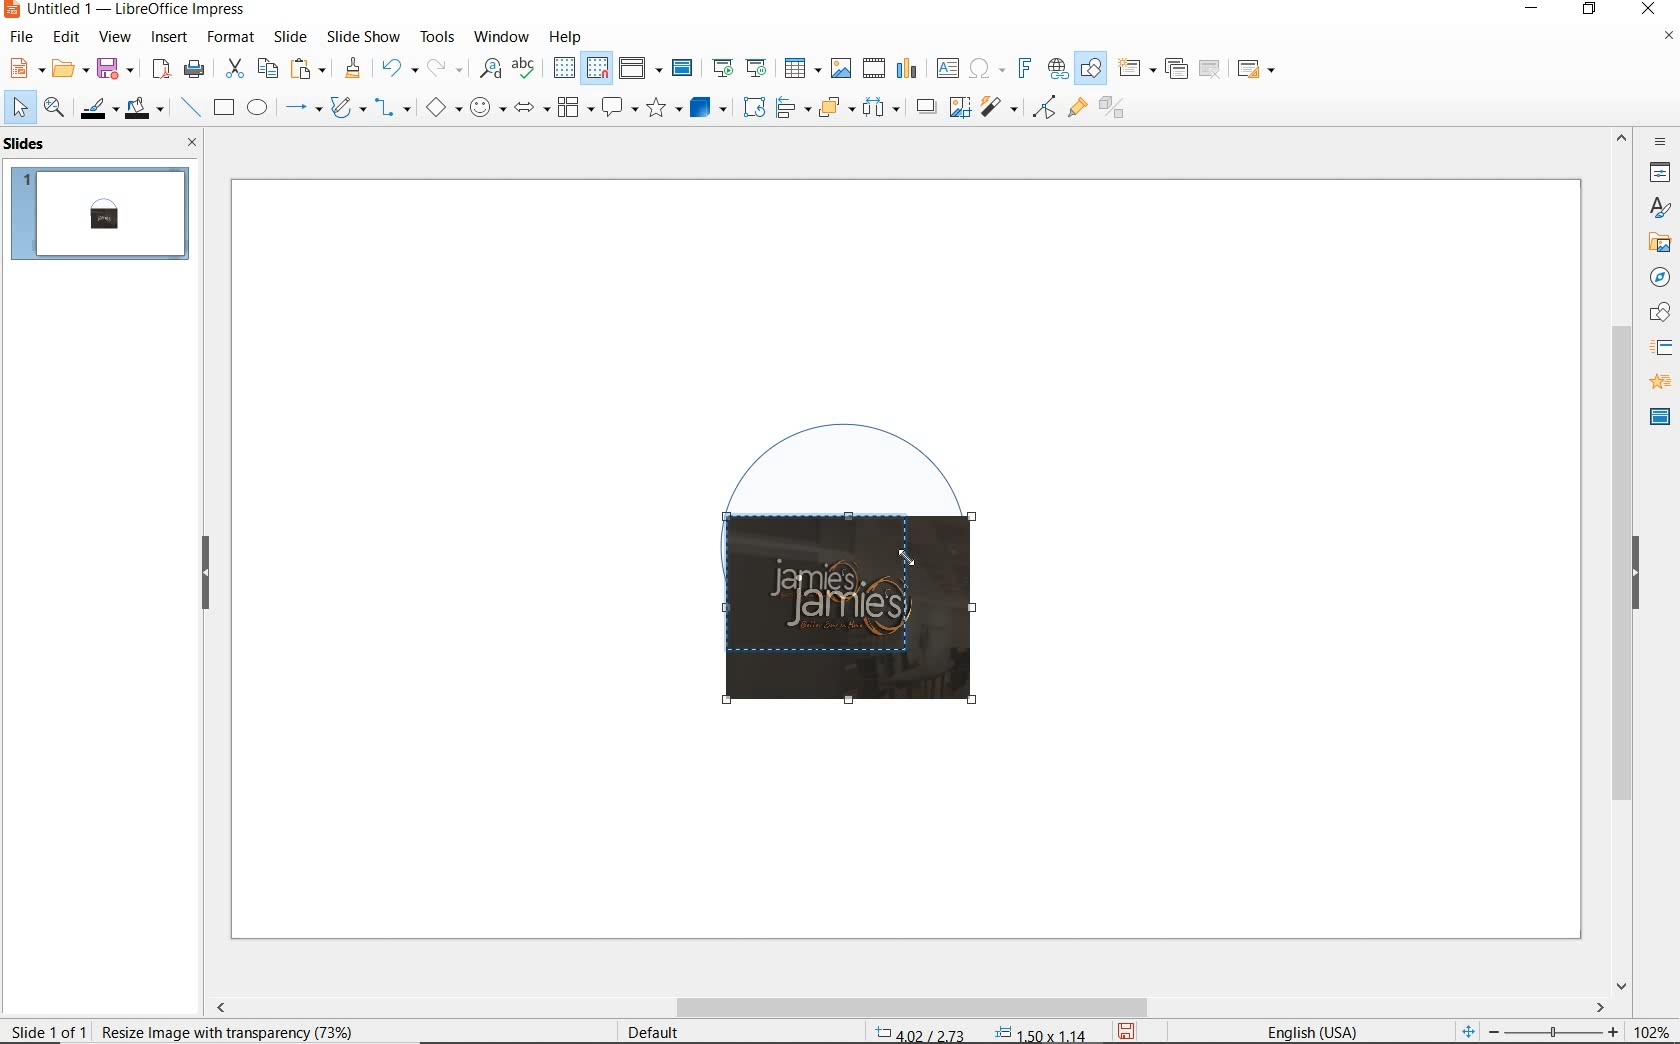 This screenshot has width=1680, height=1044. I want to click on filter, so click(1001, 104).